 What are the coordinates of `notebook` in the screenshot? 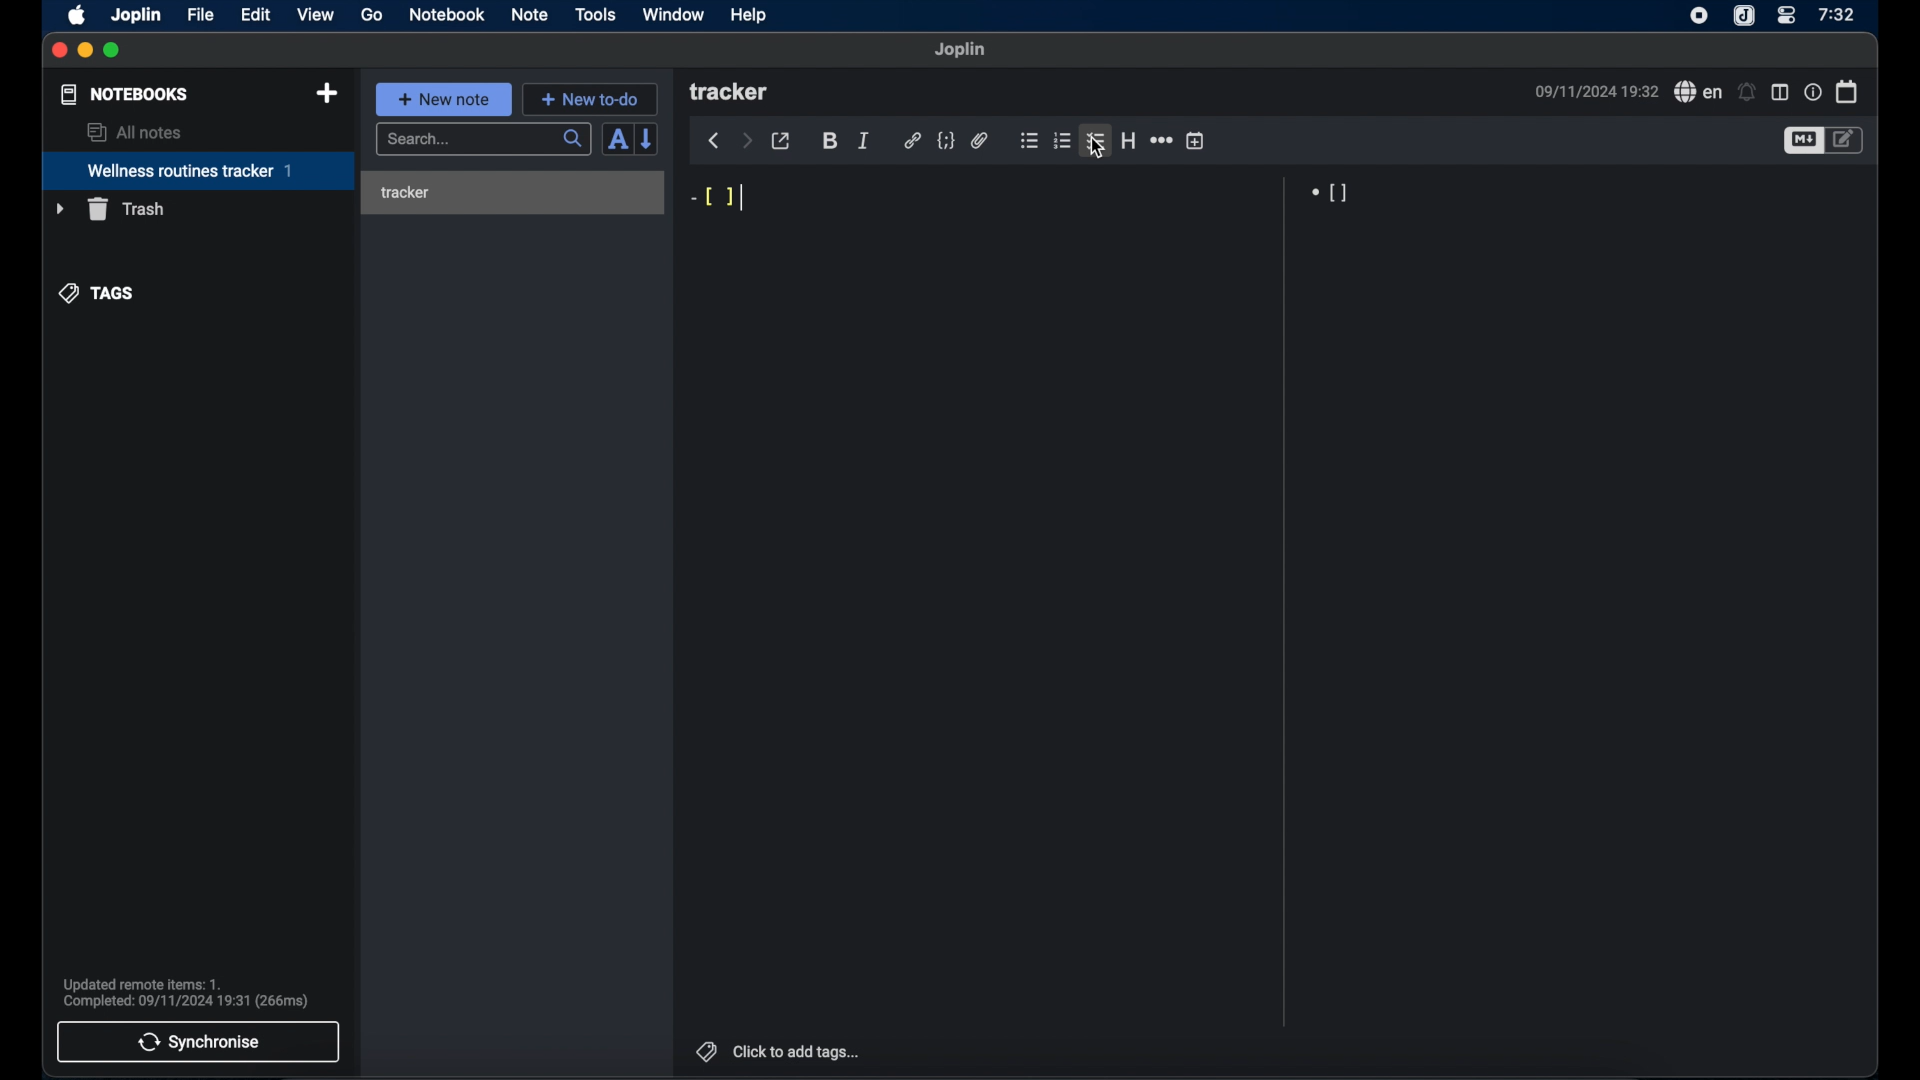 It's located at (447, 15).